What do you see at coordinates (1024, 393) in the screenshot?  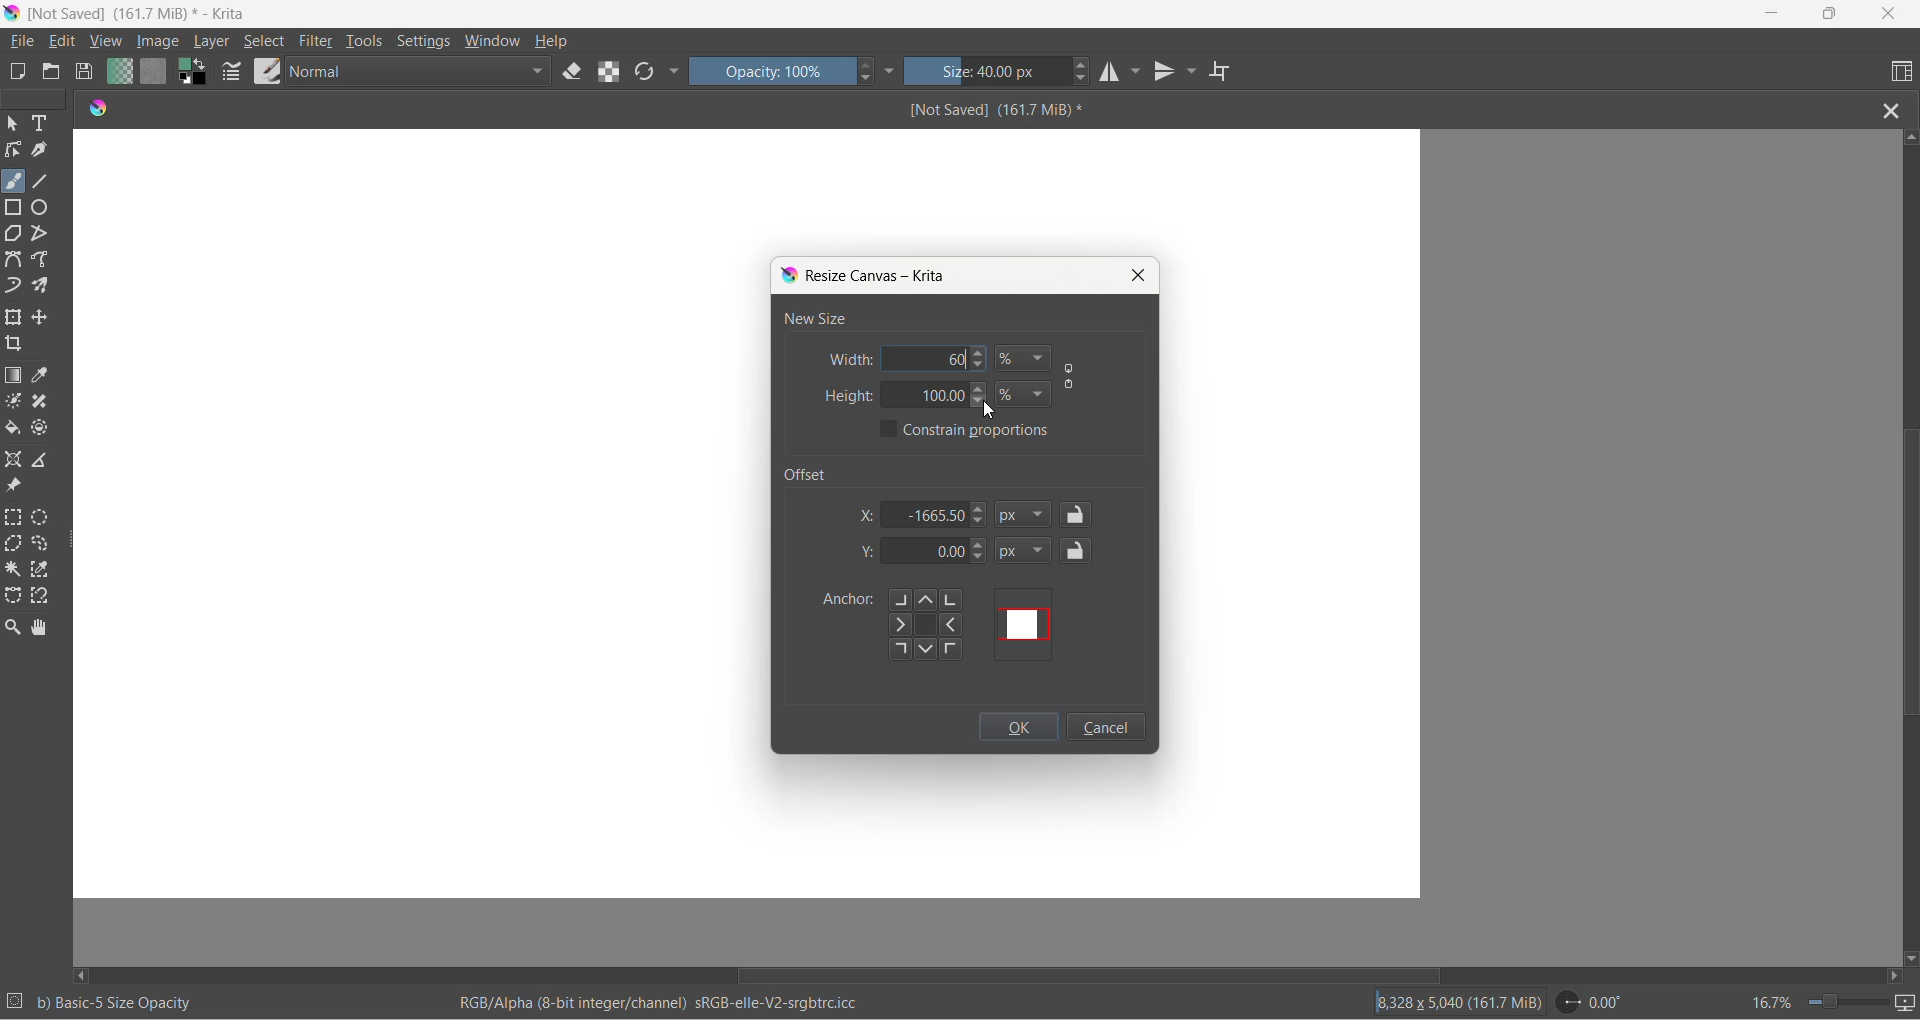 I see `height value type` at bounding box center [1024, 393].